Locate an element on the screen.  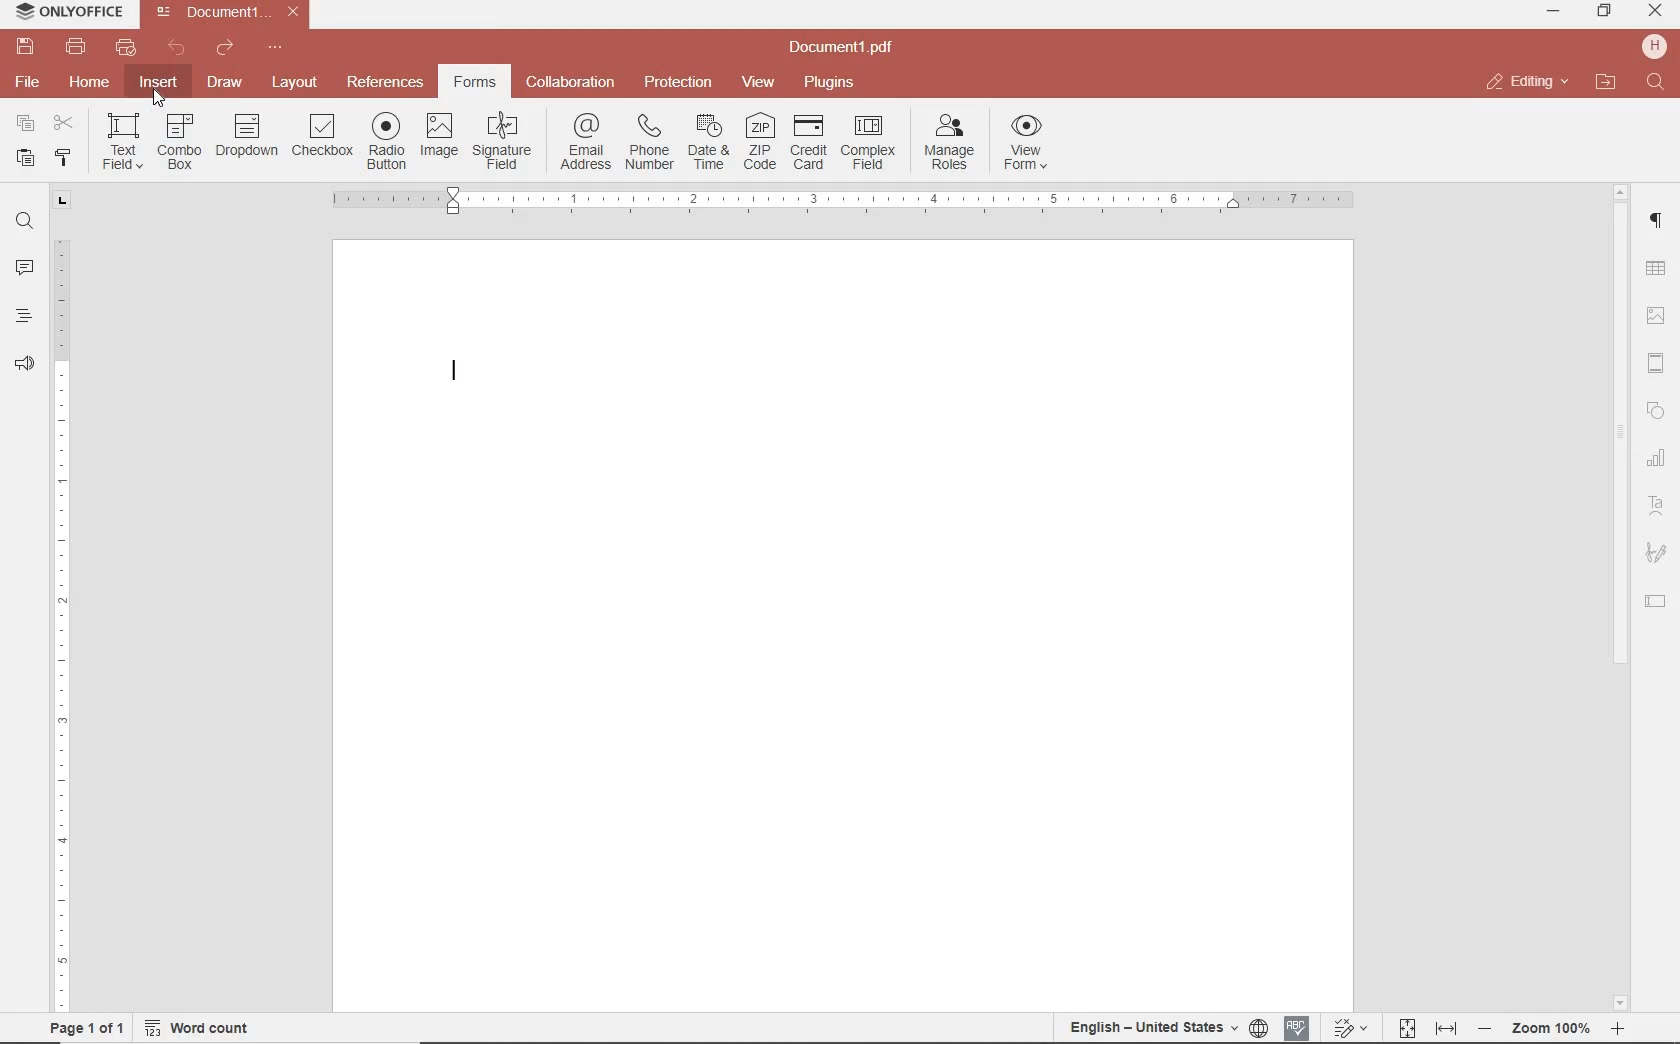
view form is located at coordinates (1027, 145).